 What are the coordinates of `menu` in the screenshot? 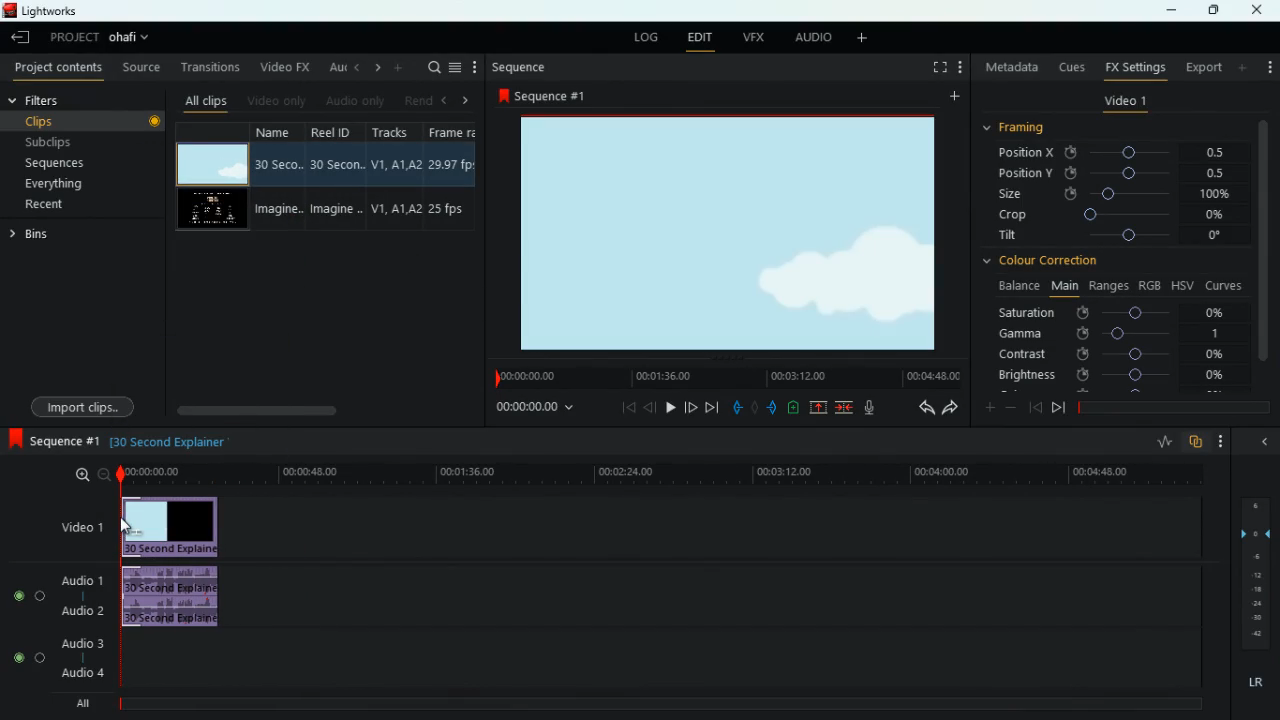 It's located at (457, 66).